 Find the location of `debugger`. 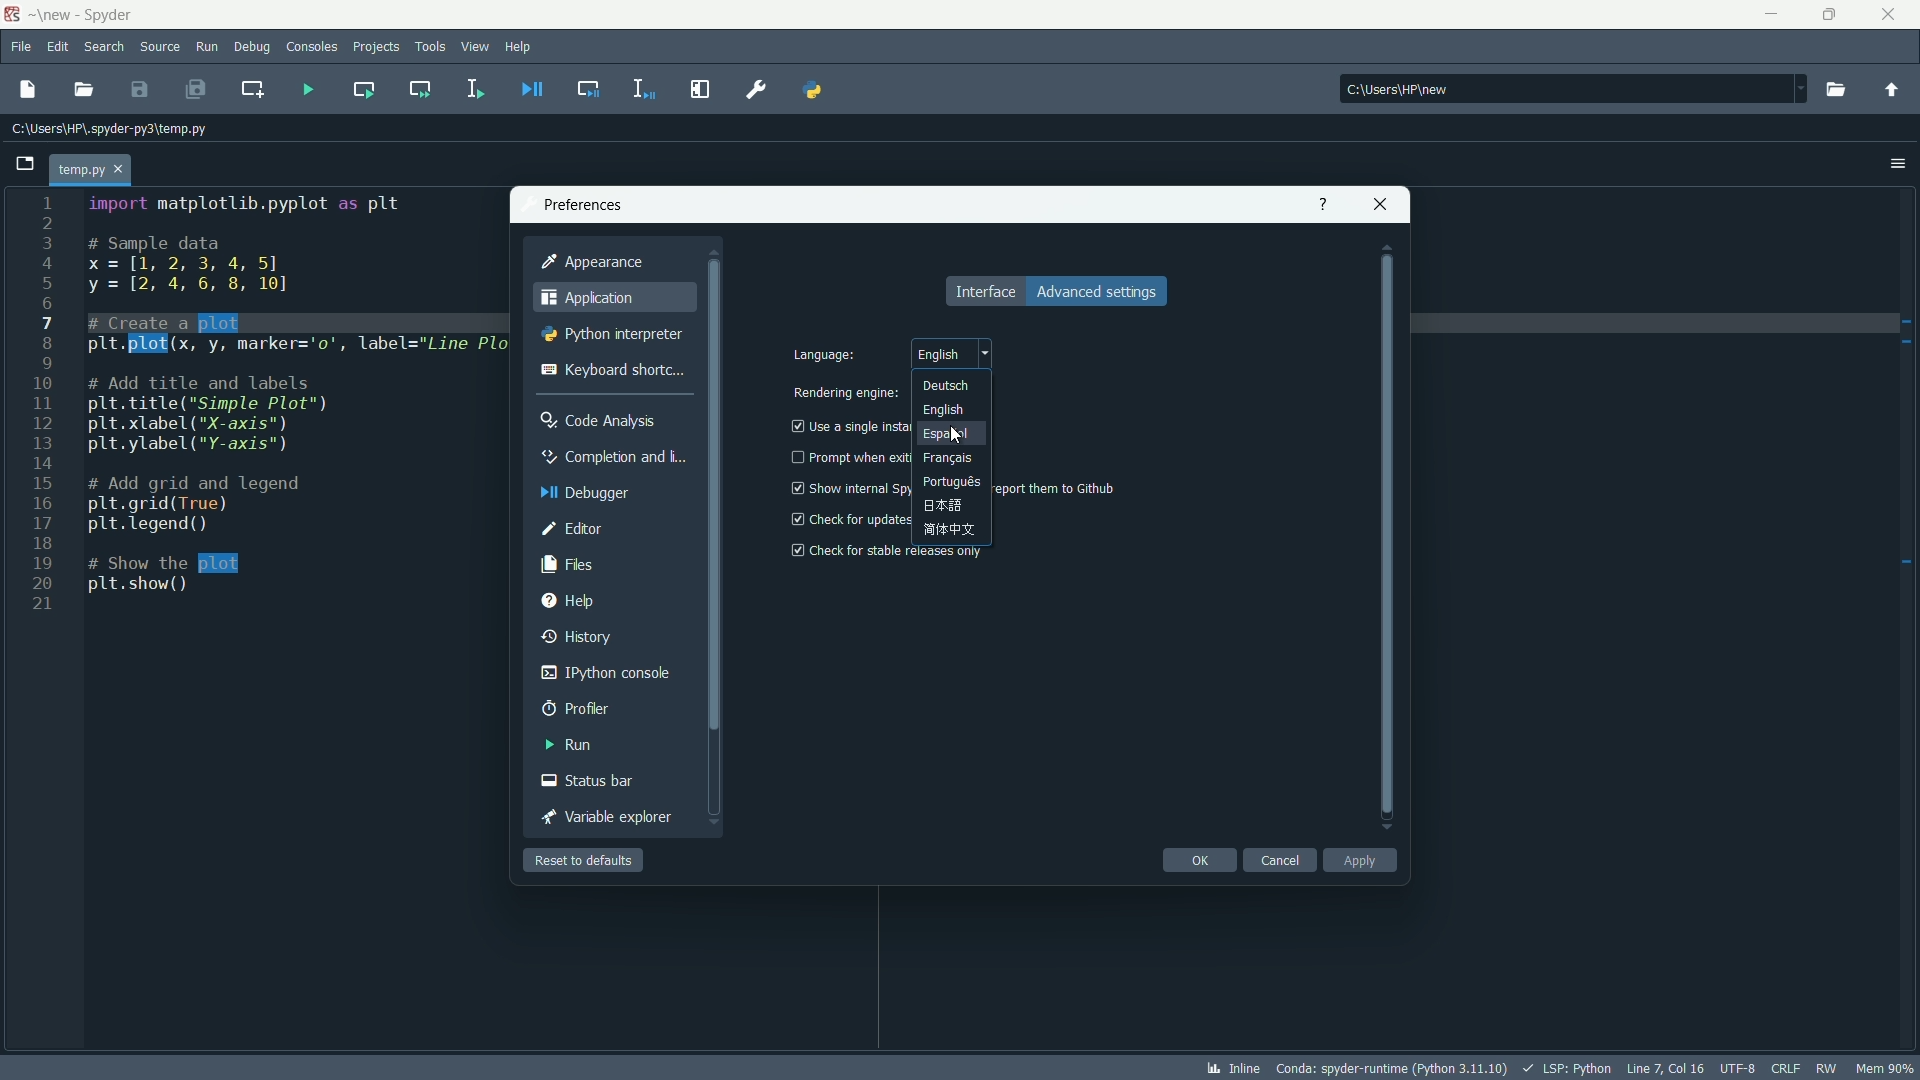

debugger is located at coordinates (591, 493).